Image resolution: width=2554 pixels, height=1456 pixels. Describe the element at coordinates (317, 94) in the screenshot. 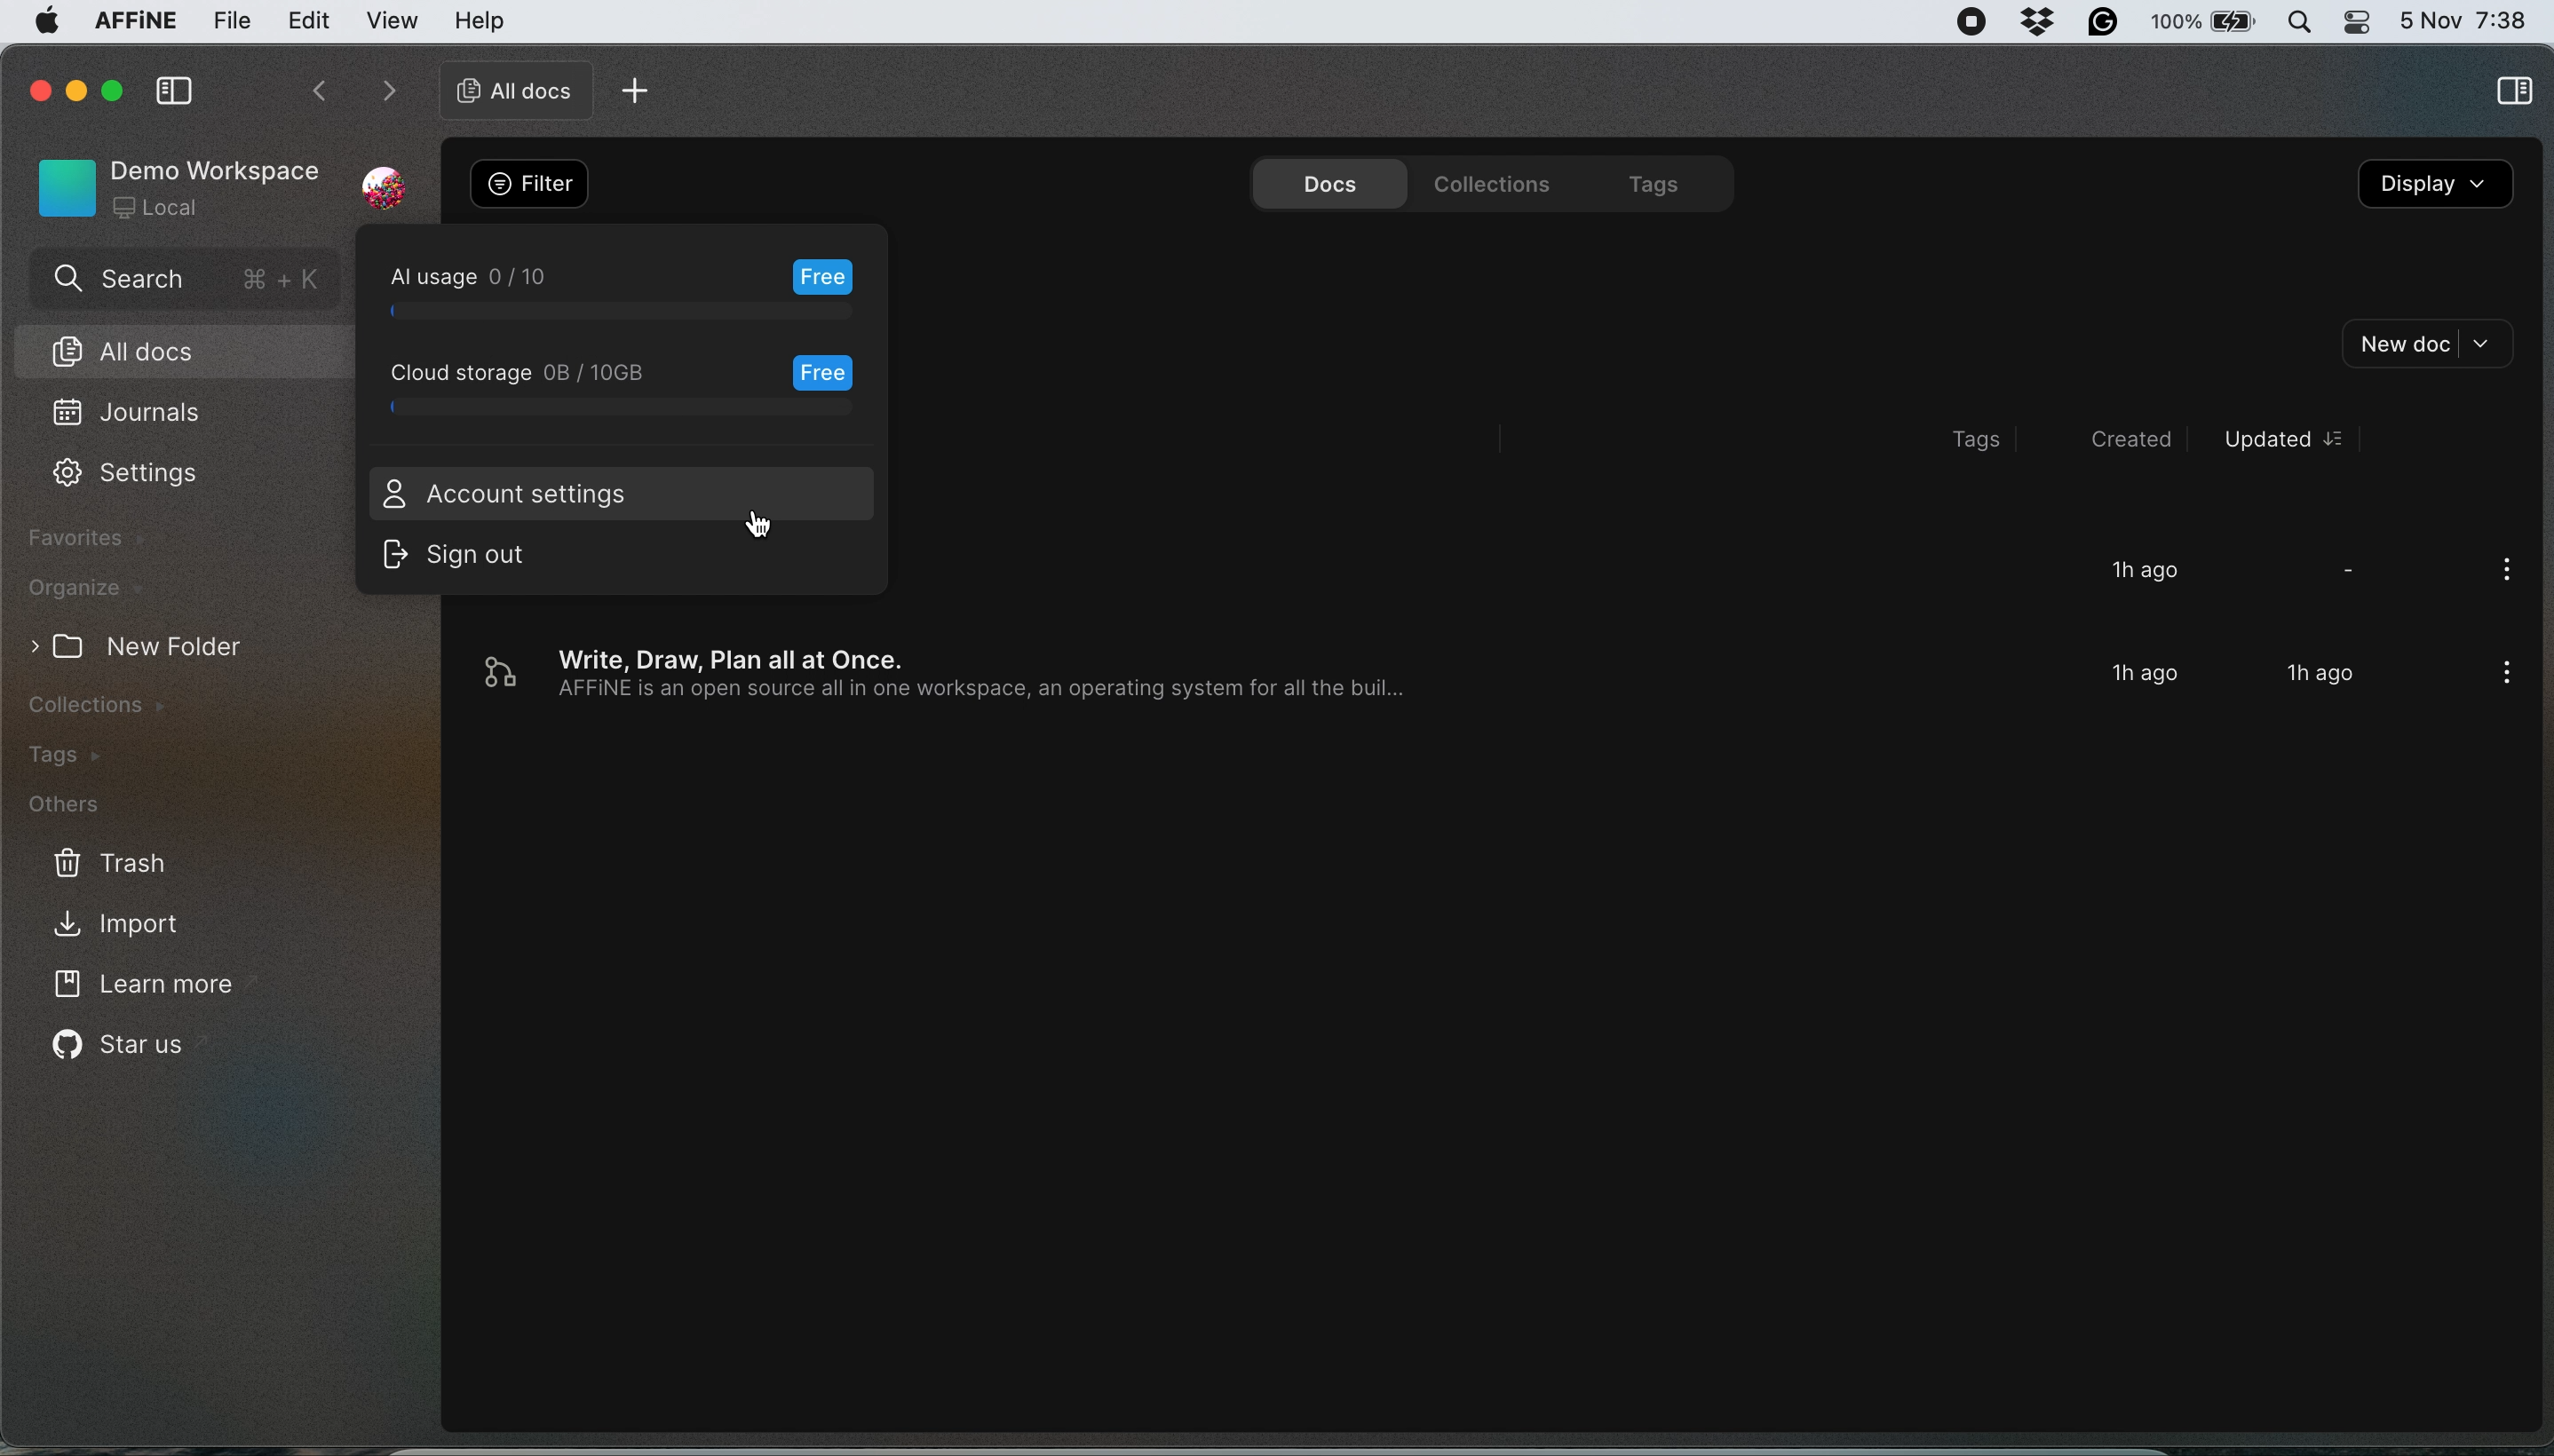

I see `go backwards` at that location.